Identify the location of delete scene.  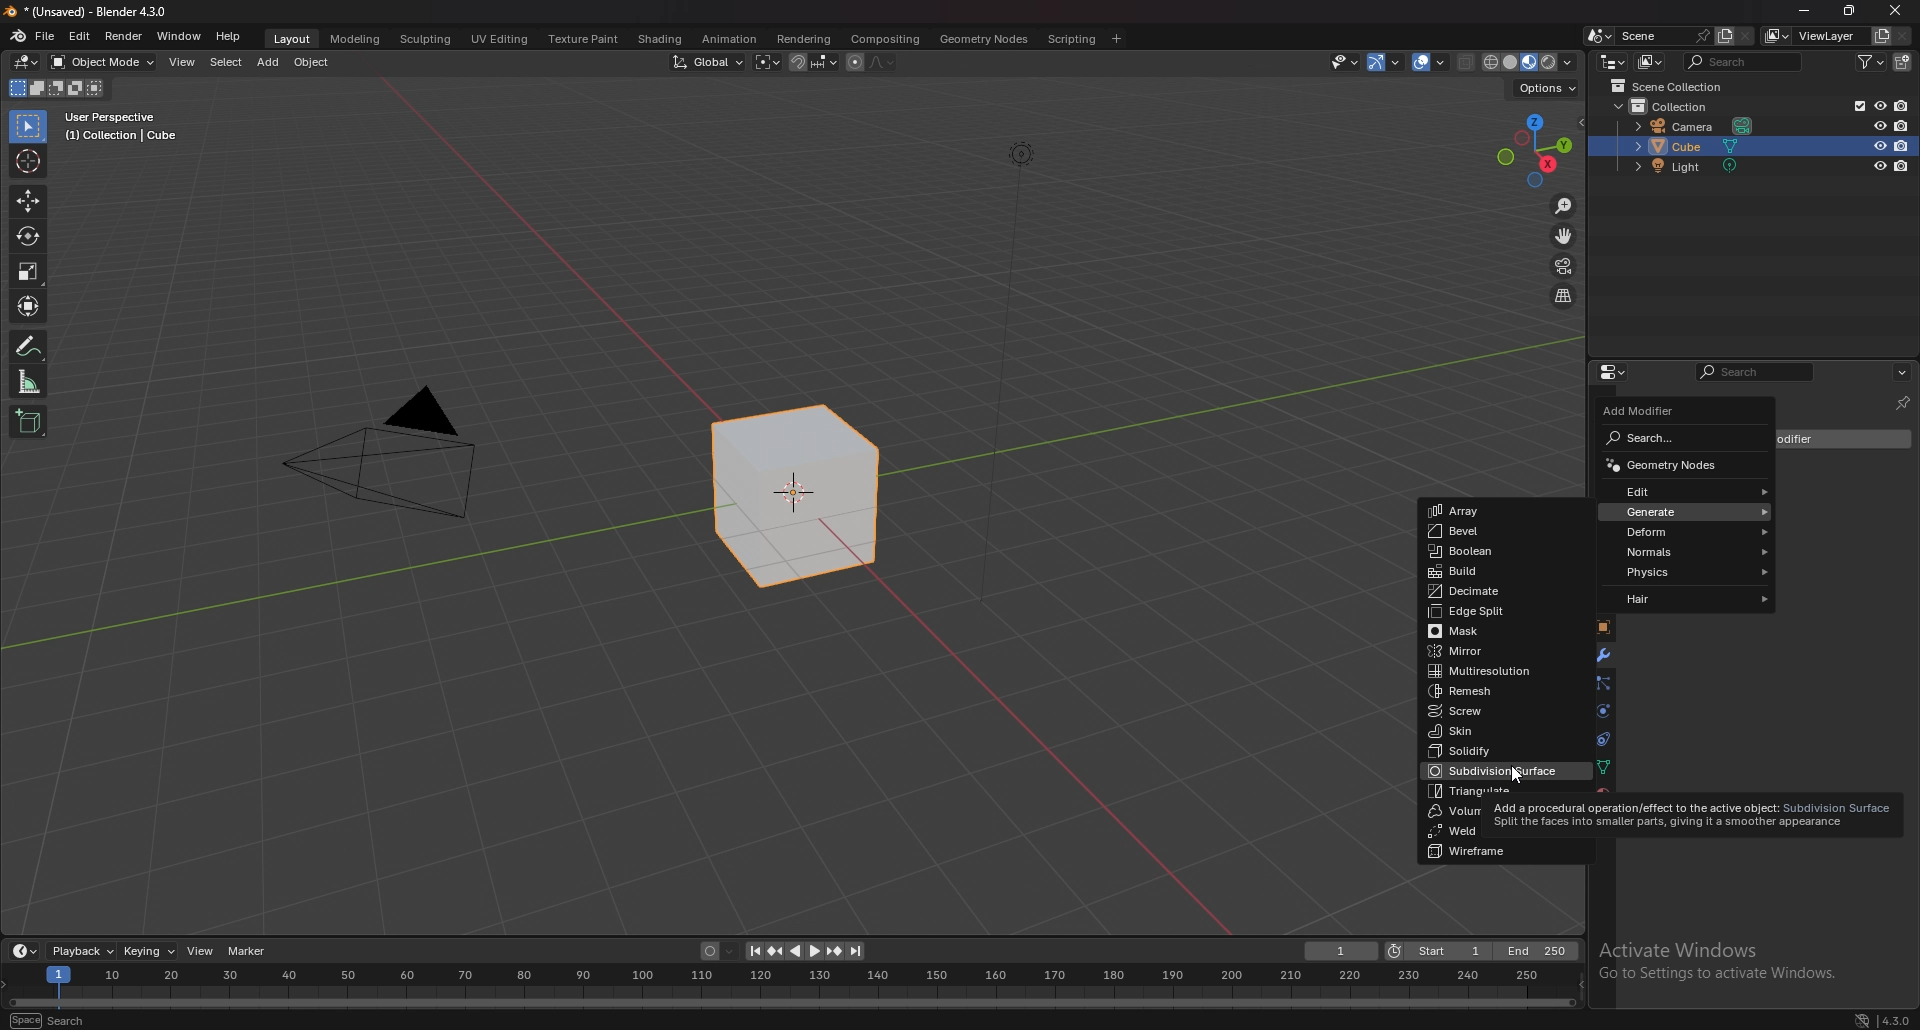
(1745, 36).